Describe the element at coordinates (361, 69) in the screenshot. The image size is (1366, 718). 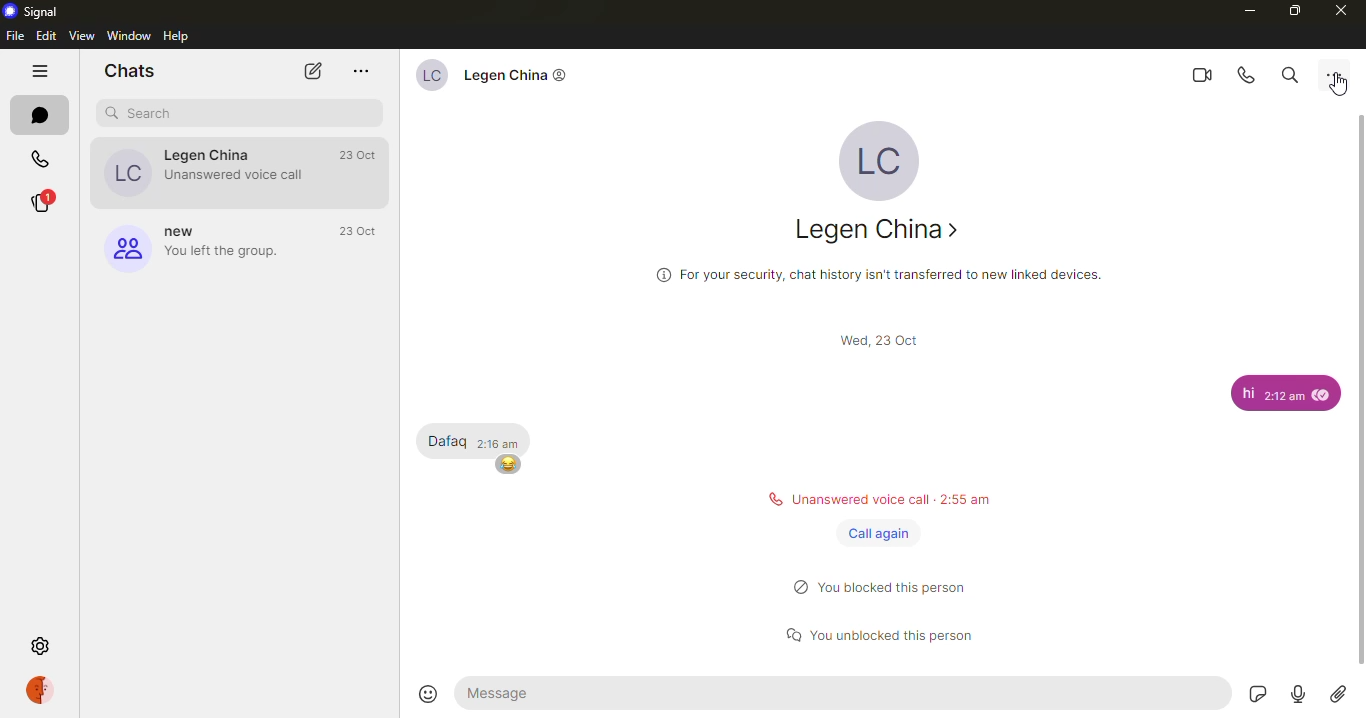
I see `more` at that location.